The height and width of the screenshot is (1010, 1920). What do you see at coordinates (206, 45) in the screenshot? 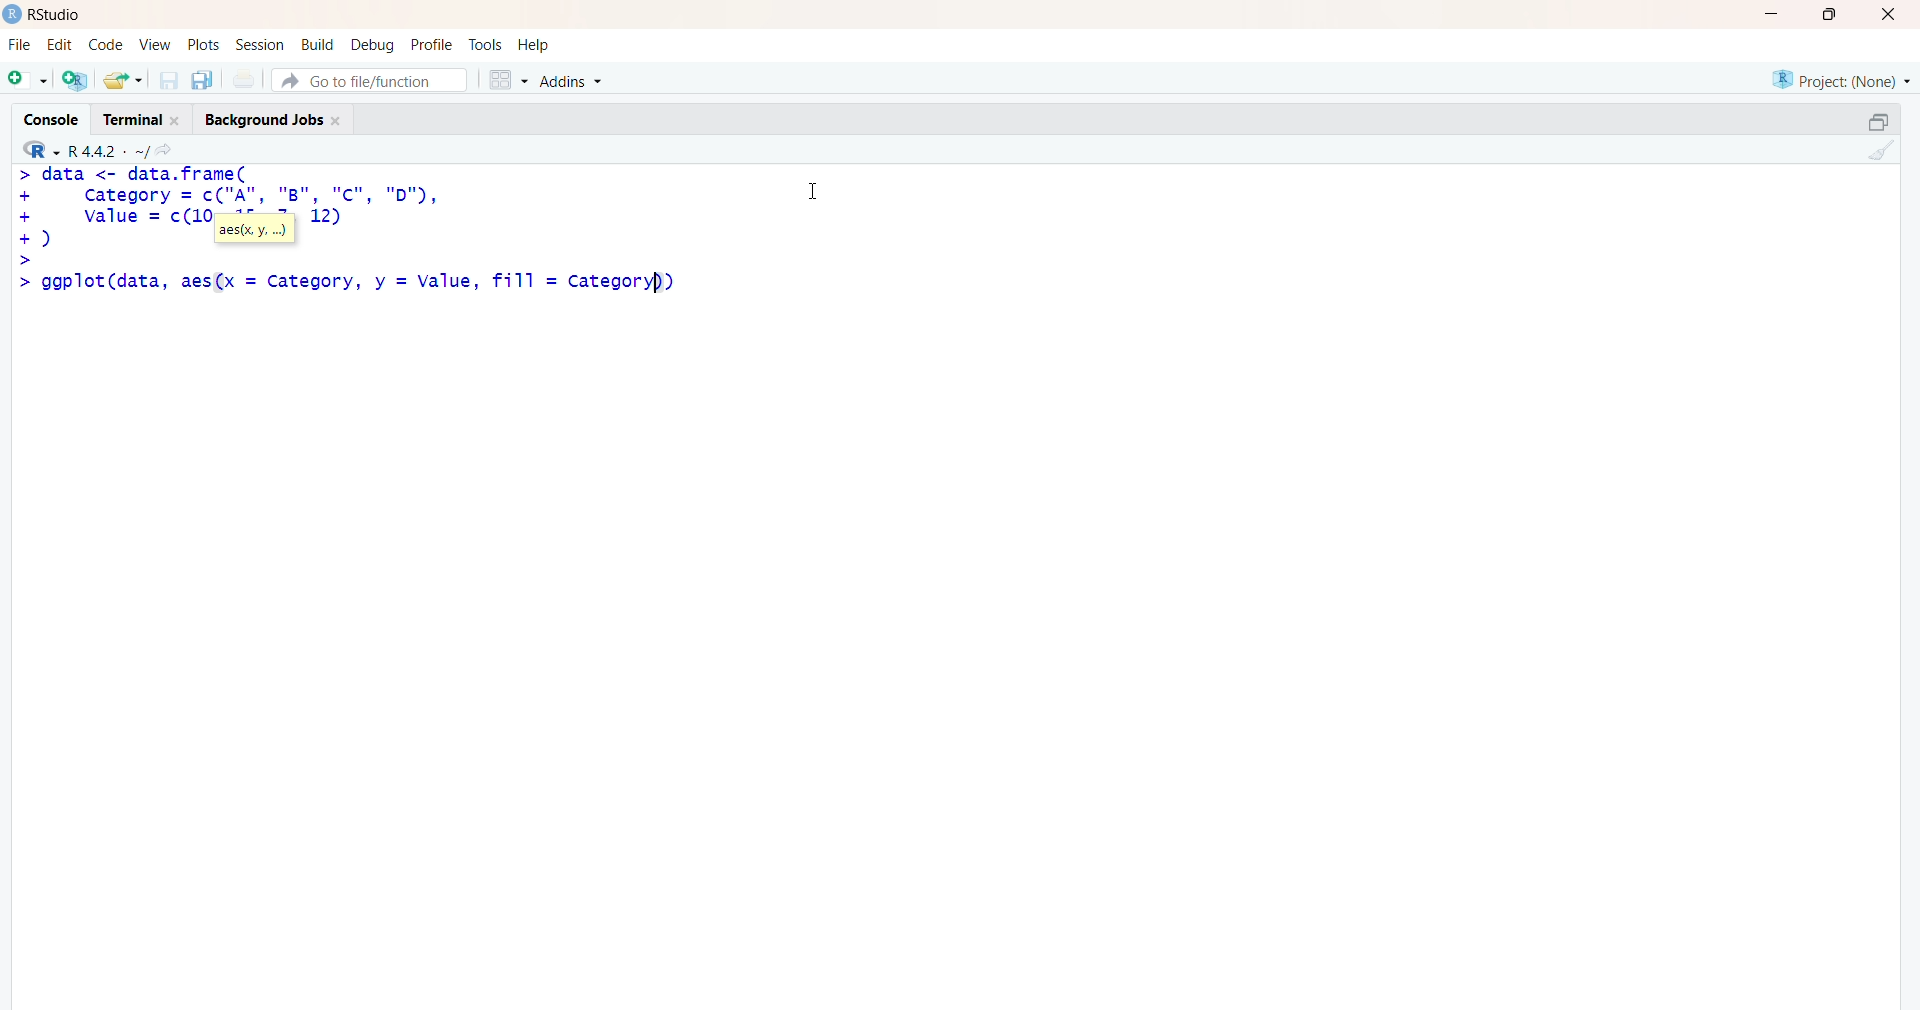
I see `plots` at bounding box center [206, 45].